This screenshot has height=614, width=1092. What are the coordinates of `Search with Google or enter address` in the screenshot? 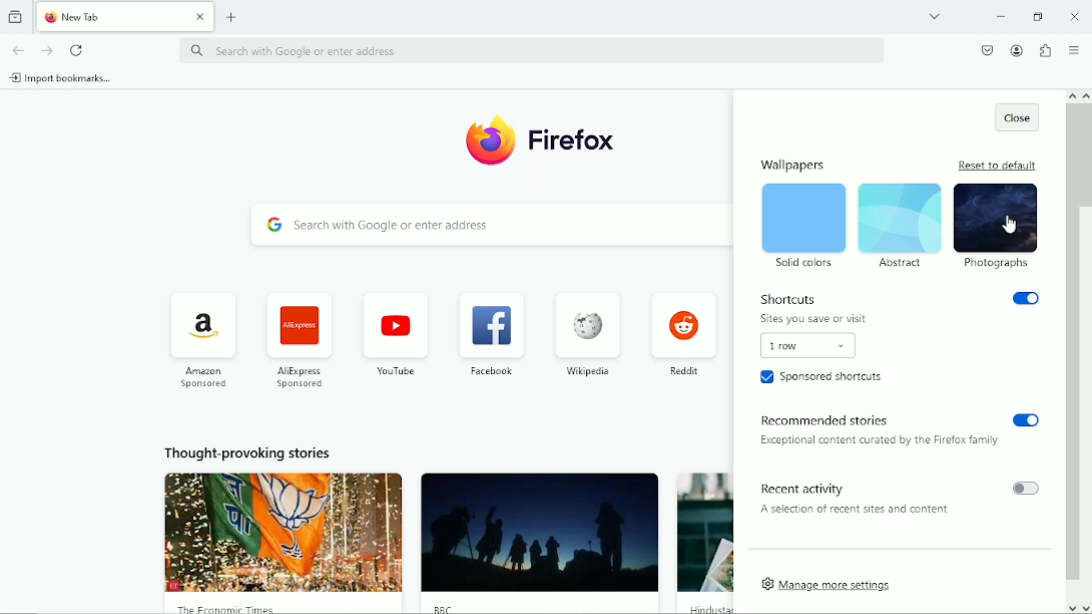 It's located at (487, 225).